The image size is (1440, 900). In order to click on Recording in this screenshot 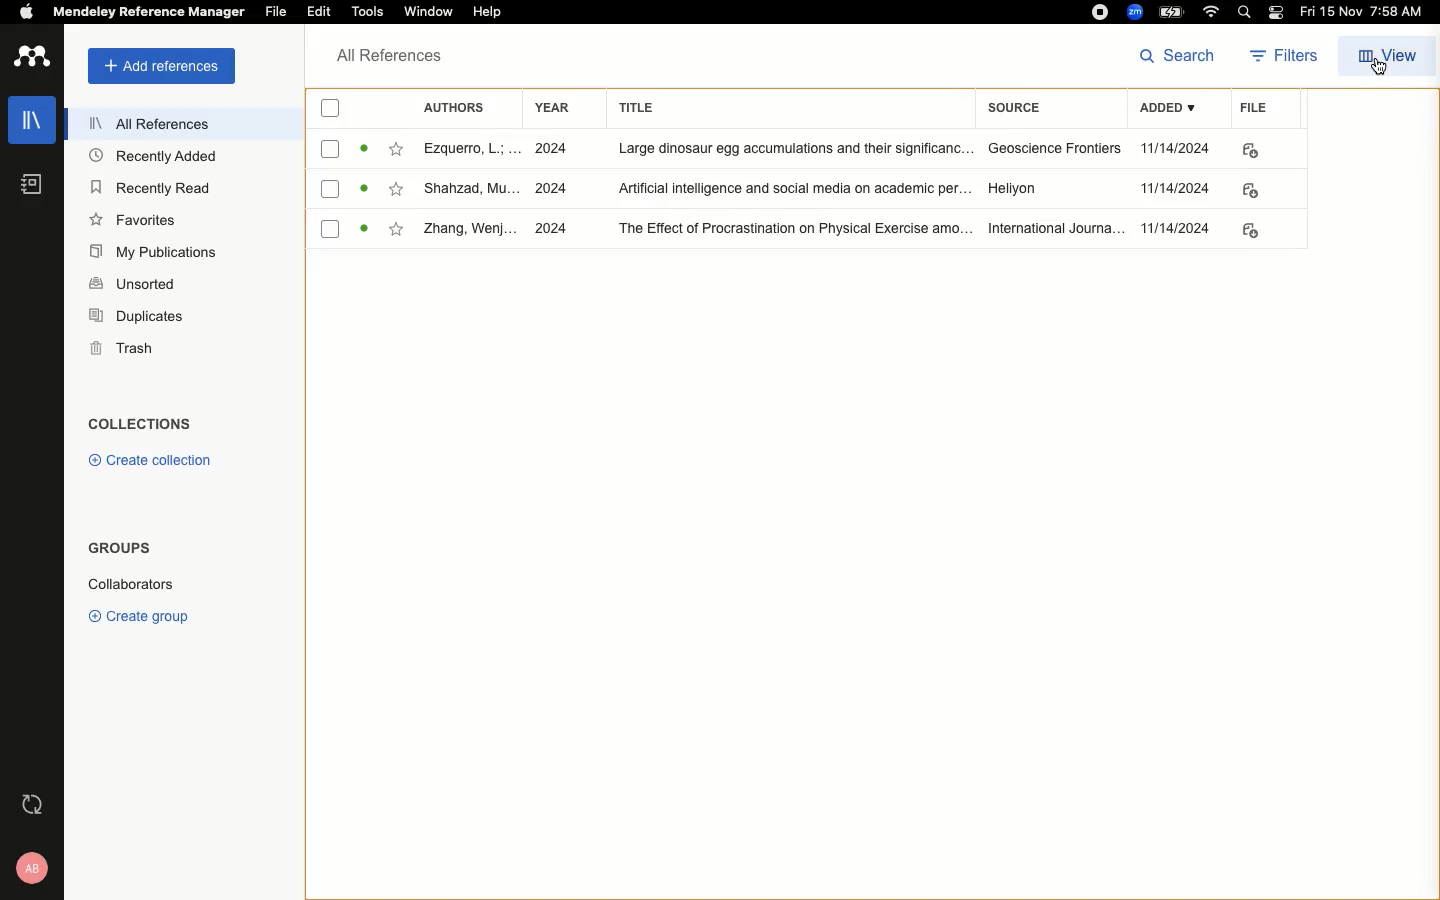, I will do `click(1099, 12)`.